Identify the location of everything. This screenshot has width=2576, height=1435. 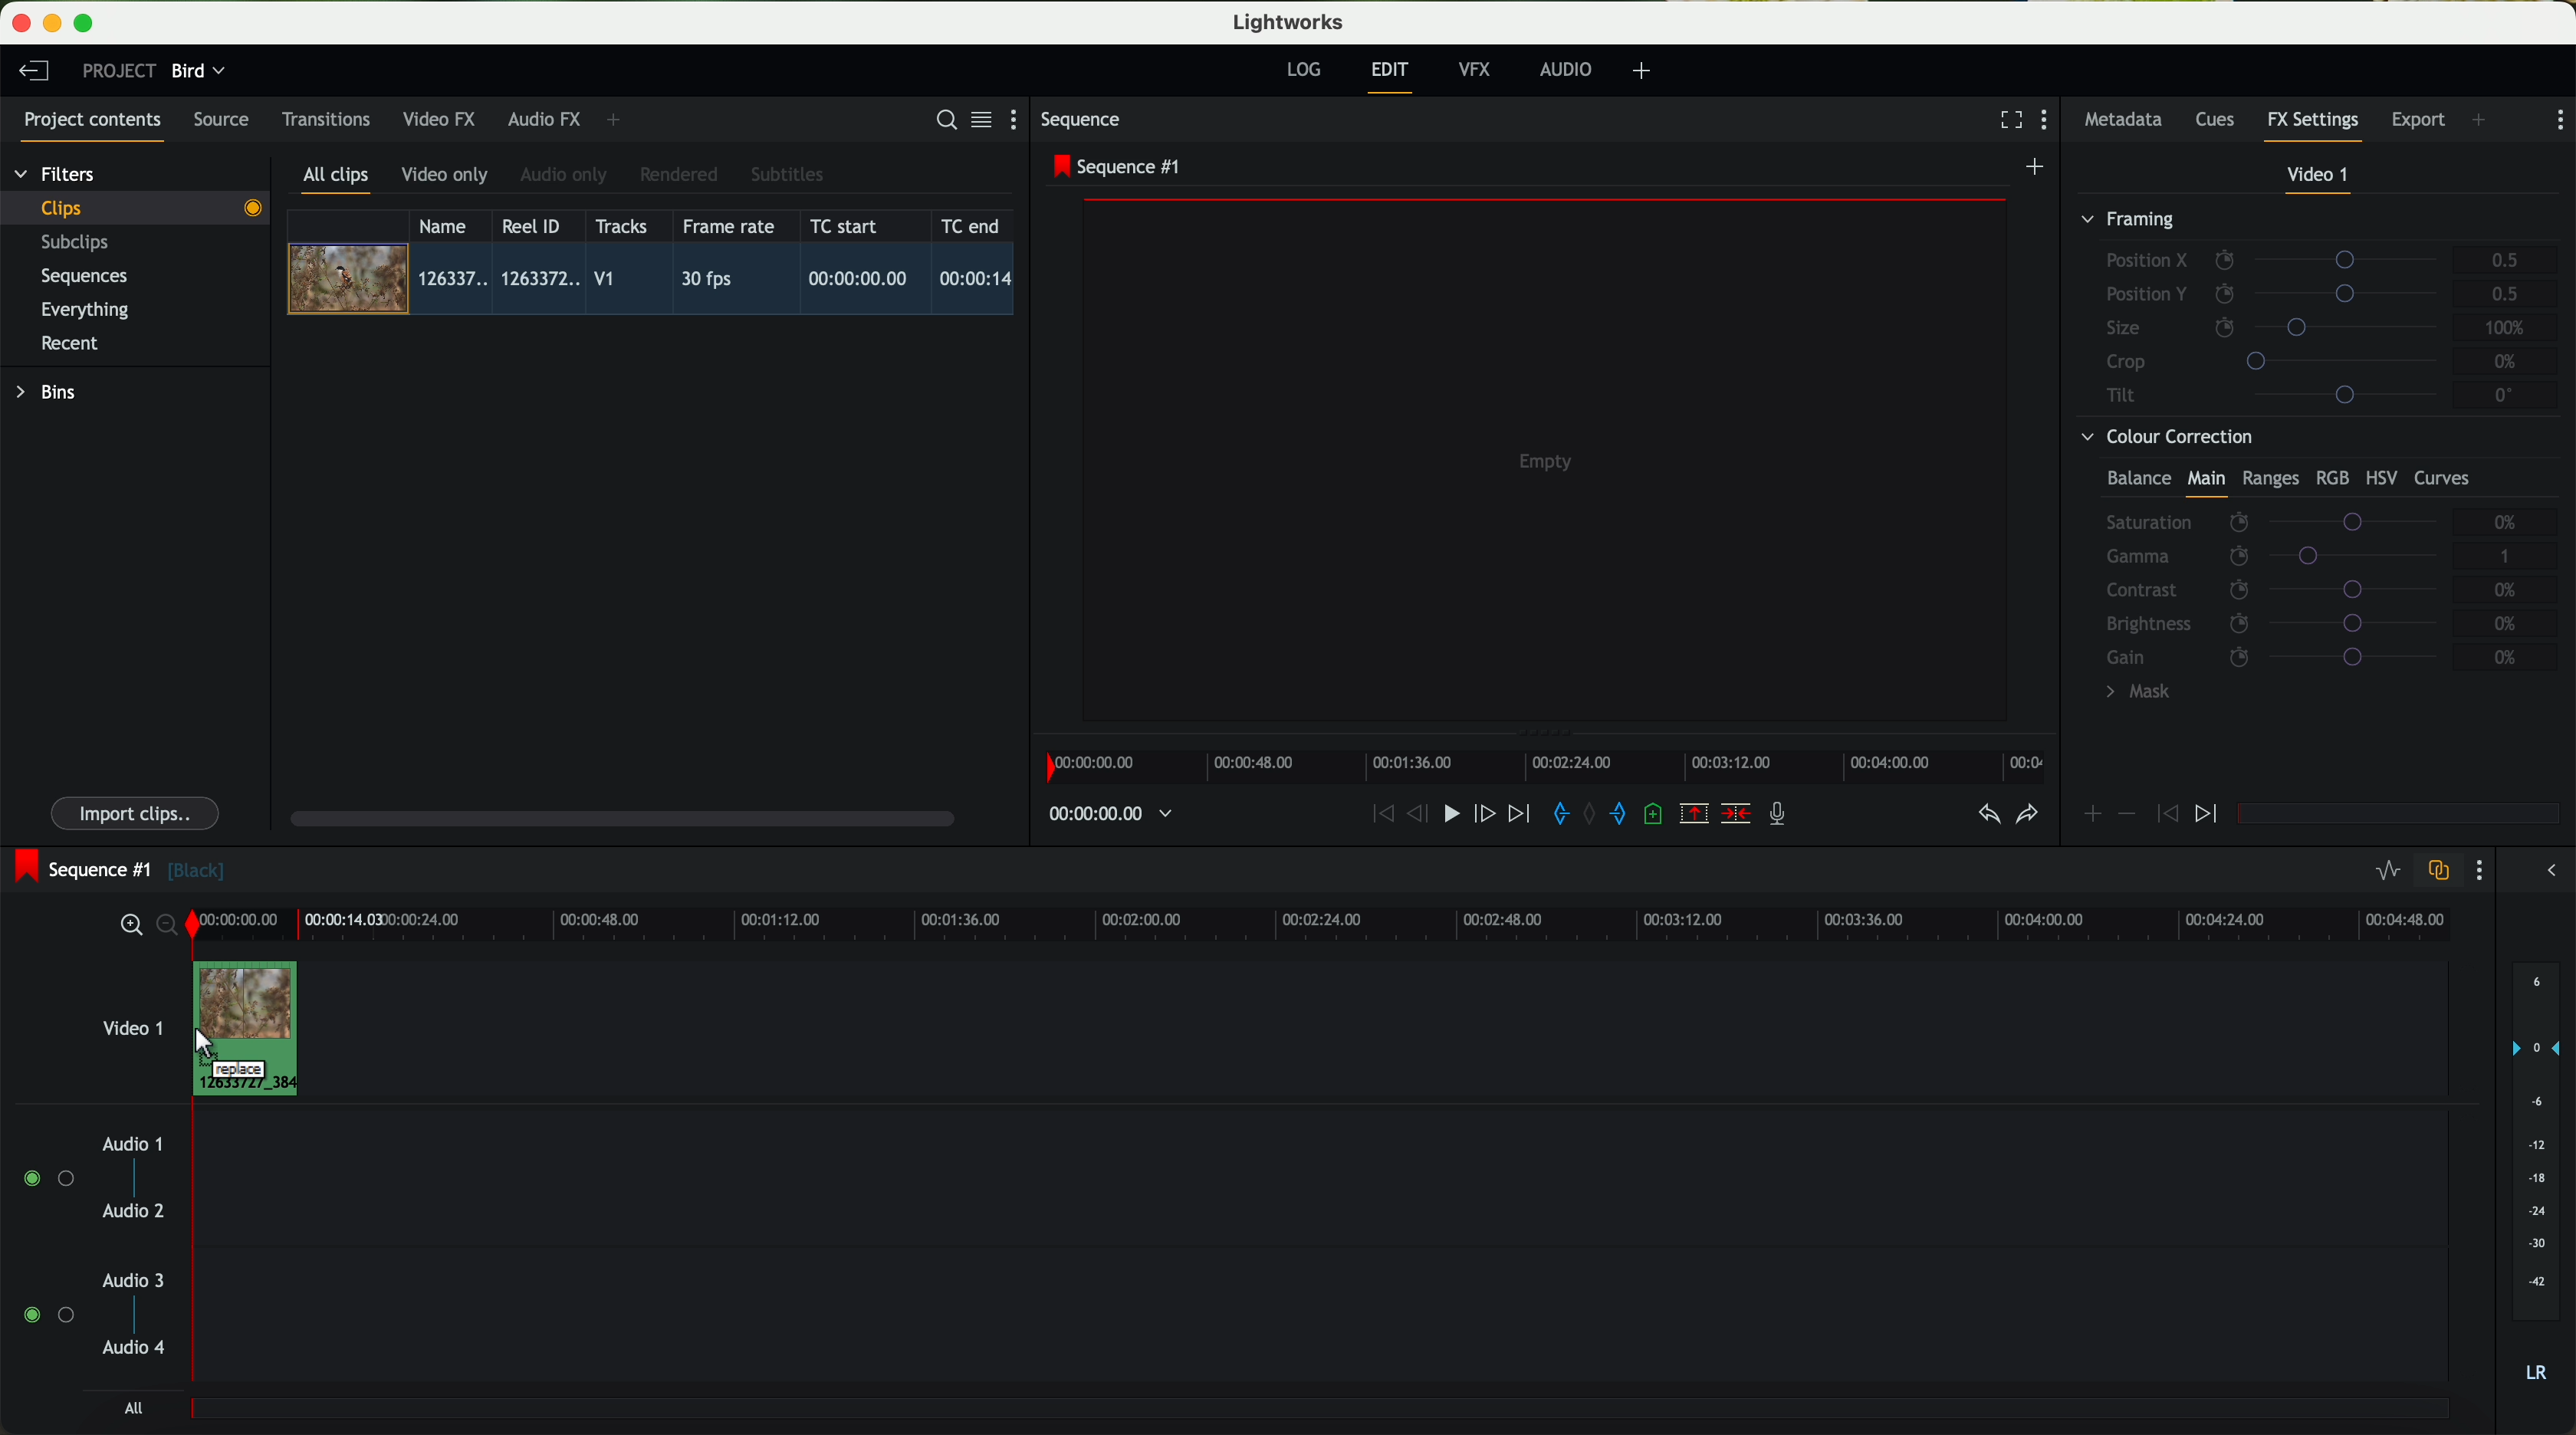
(86, 310).